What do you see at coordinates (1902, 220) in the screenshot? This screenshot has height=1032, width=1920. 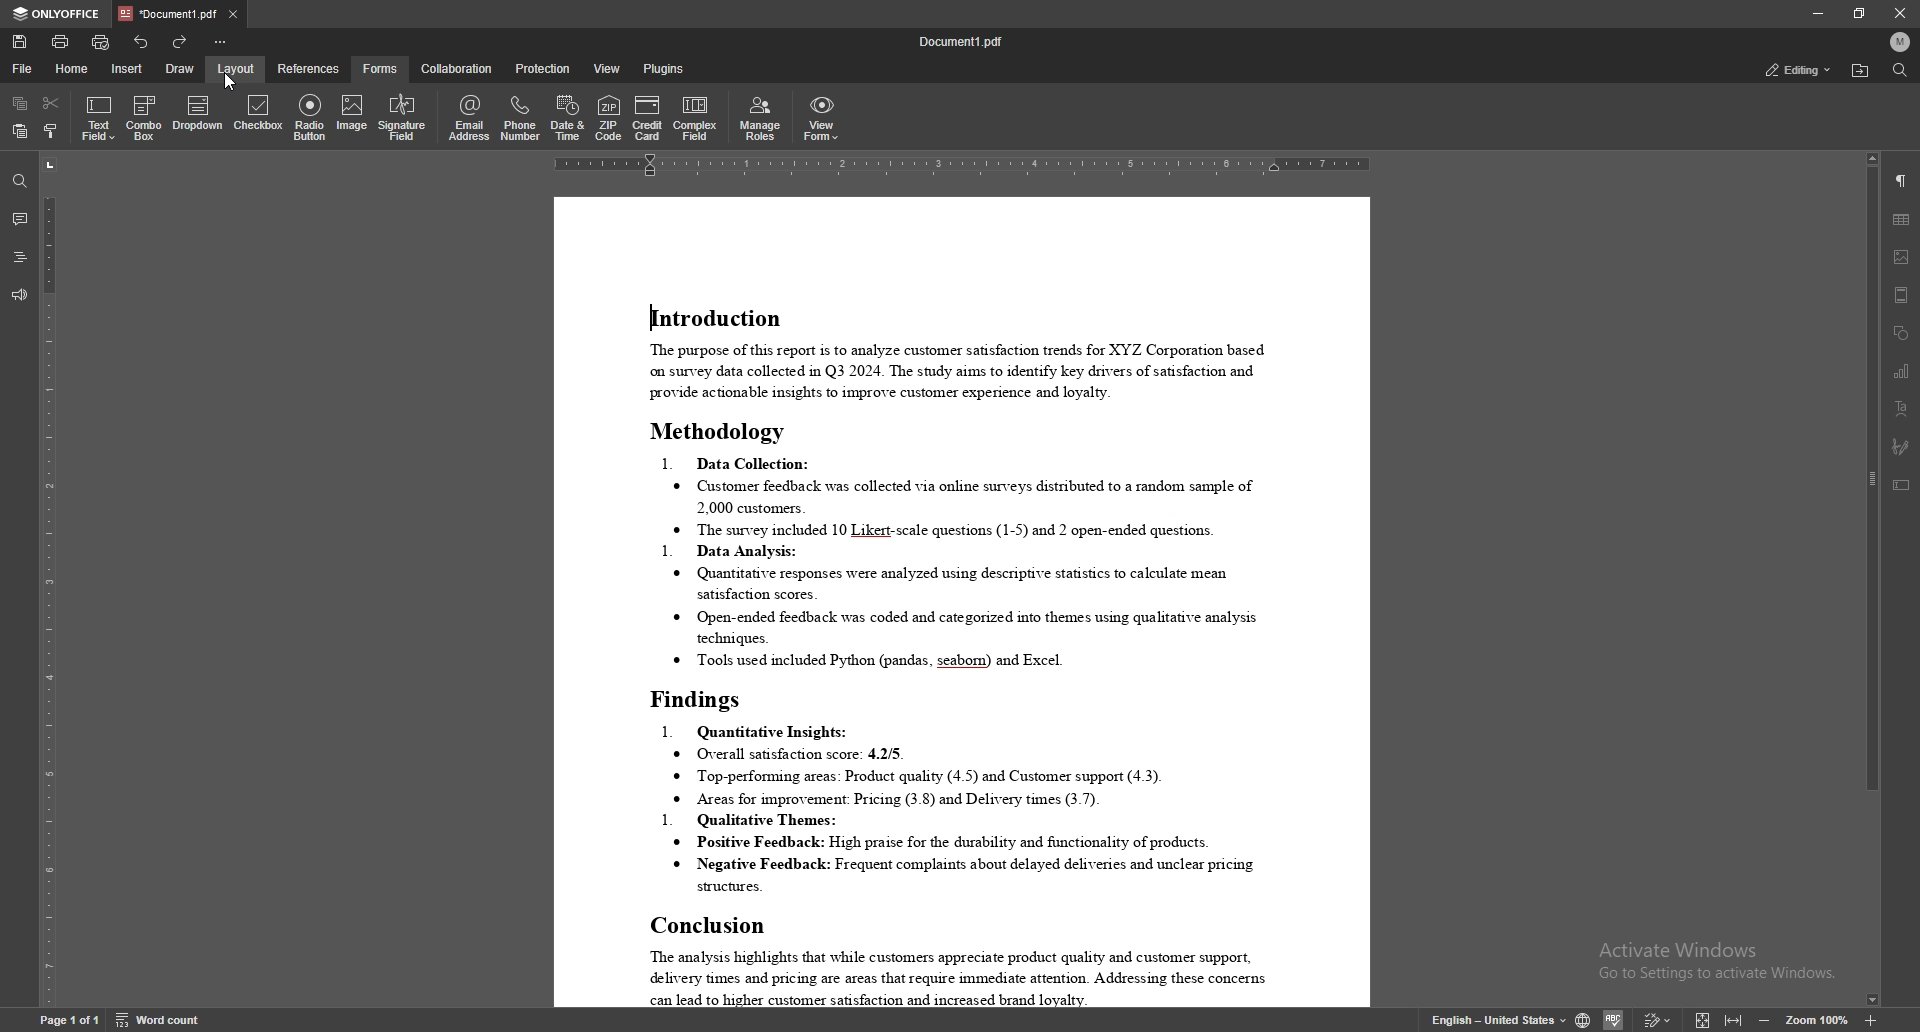 I see `table` at bounding box center [1902, 220].